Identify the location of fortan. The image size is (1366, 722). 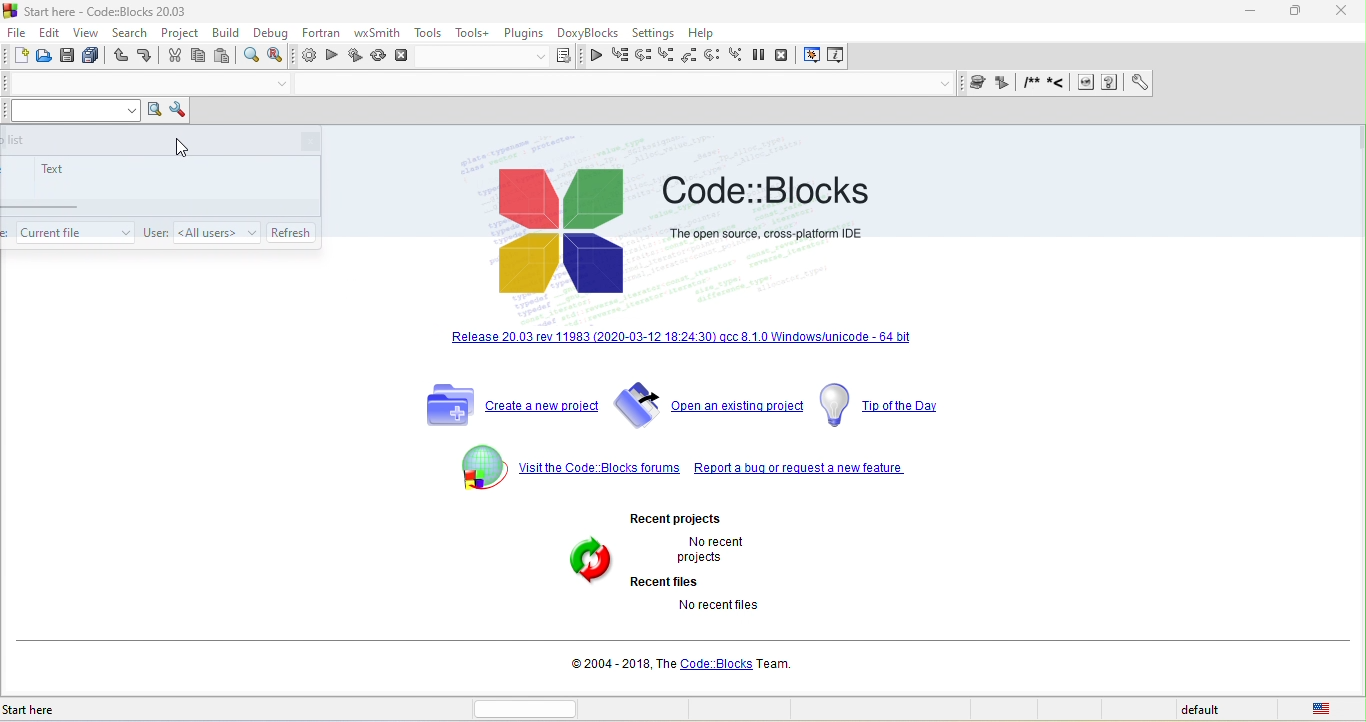
(318, 35).